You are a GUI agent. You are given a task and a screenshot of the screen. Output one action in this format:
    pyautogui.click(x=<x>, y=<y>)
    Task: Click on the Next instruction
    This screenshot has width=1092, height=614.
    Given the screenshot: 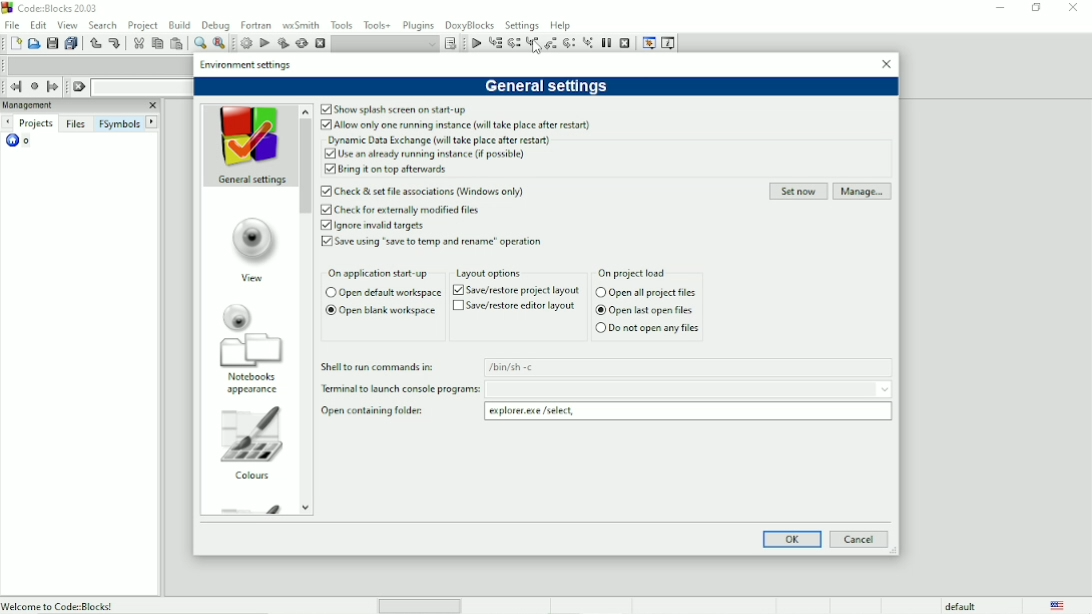 What is the action you would take?
    pyautogui.click(x=569, y=43)
    